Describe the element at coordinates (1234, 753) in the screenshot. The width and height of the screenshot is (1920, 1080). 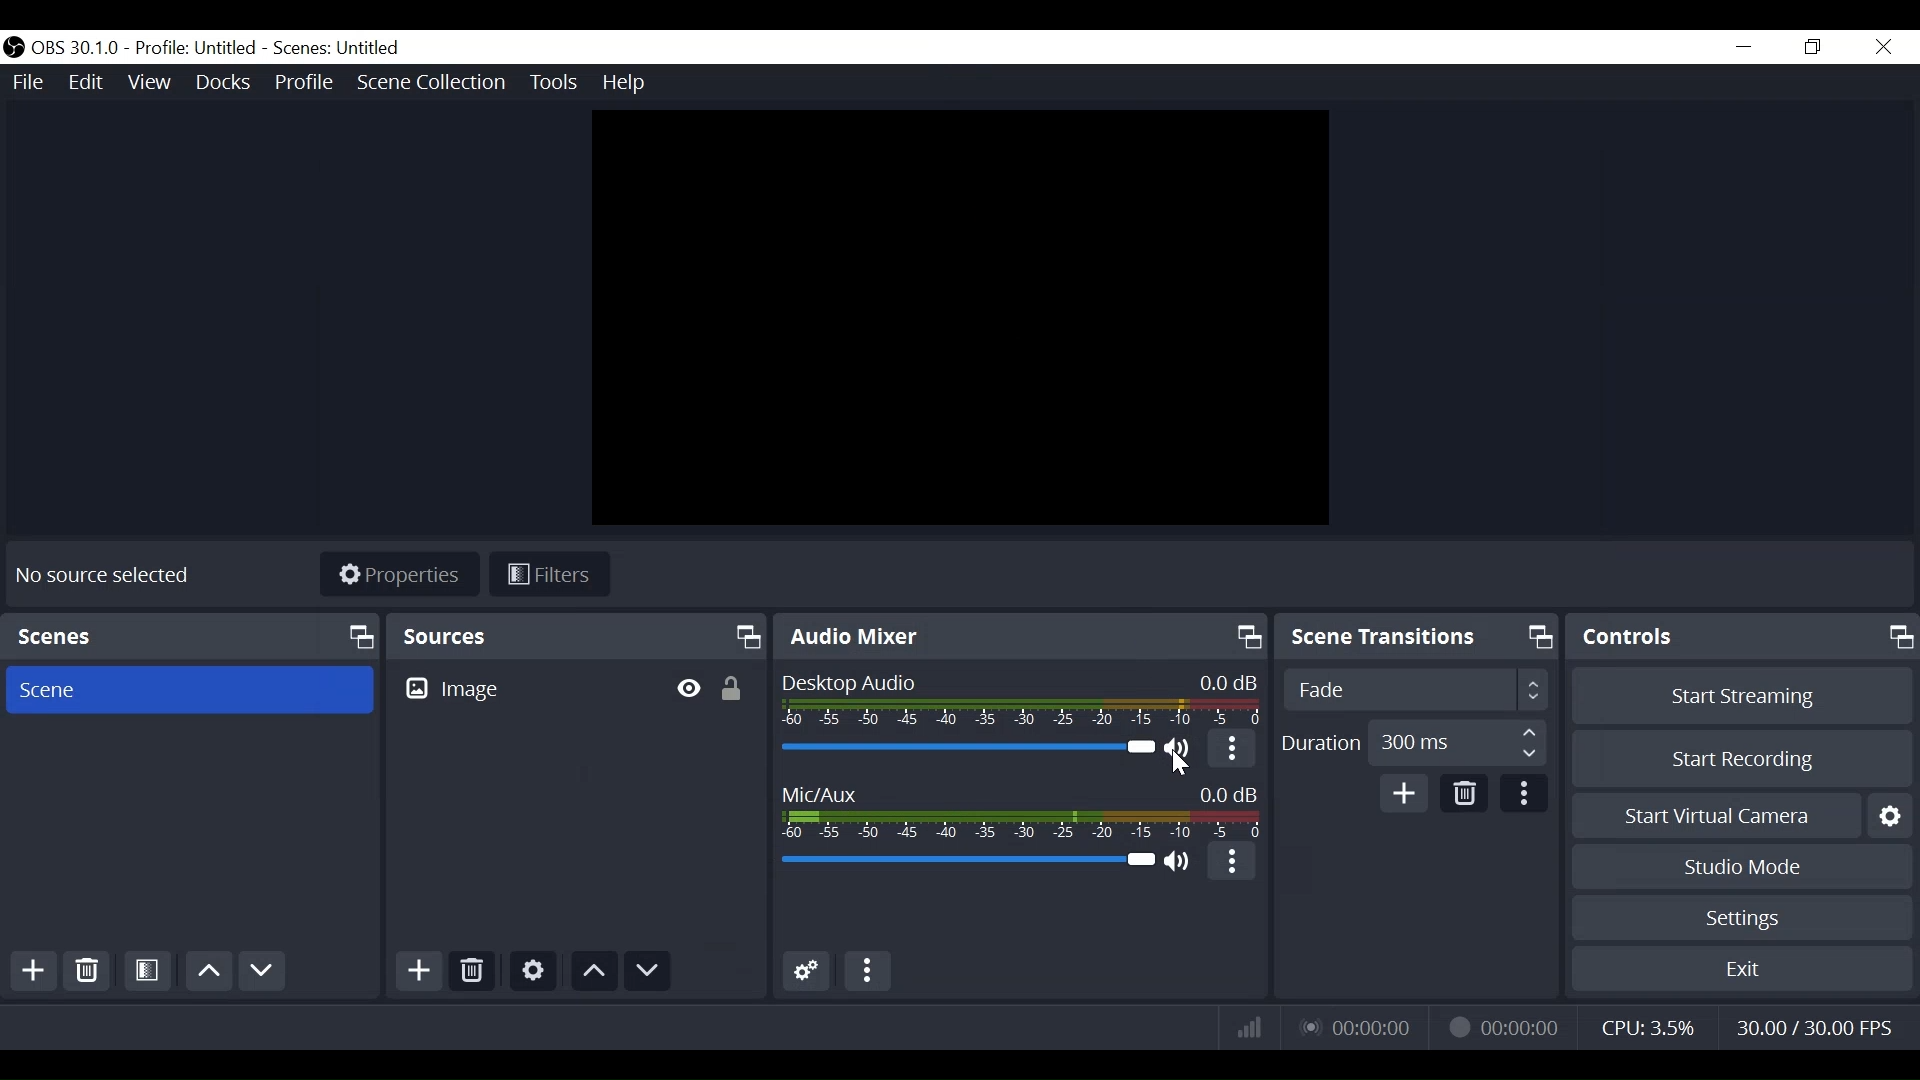
I see `More Options` at that location.